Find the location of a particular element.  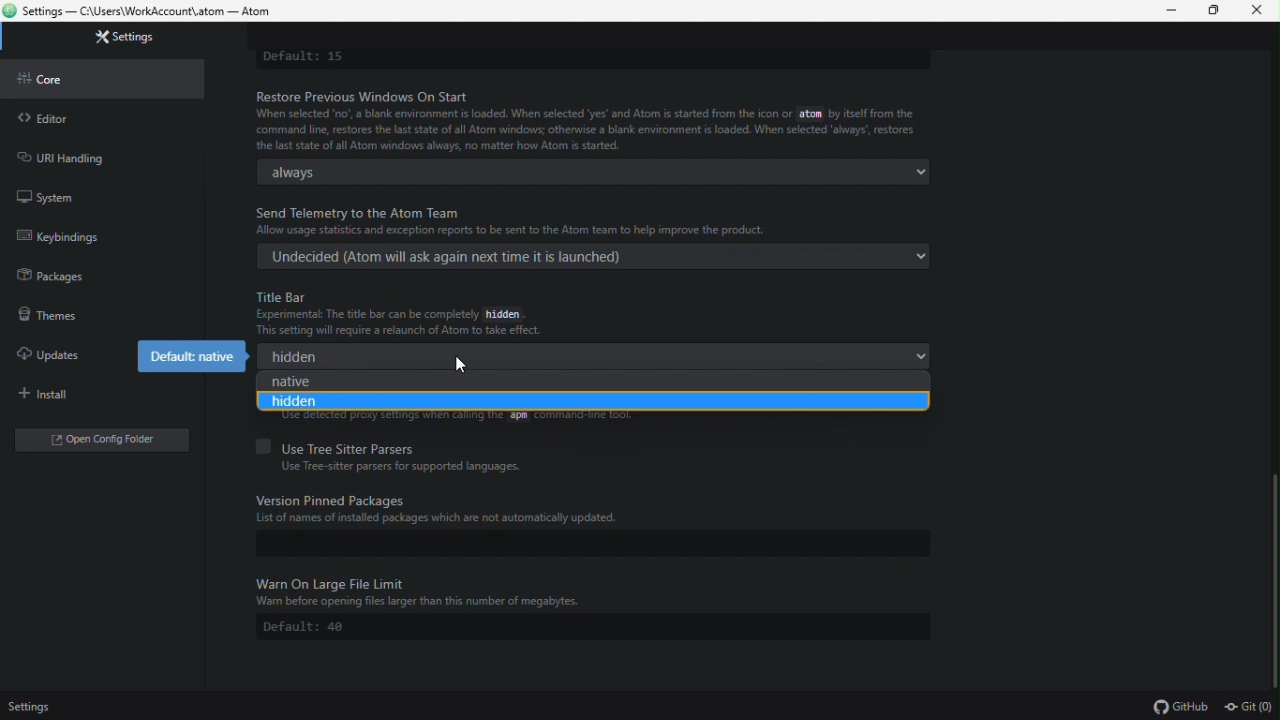

github is located at coordinates (1180, 707).